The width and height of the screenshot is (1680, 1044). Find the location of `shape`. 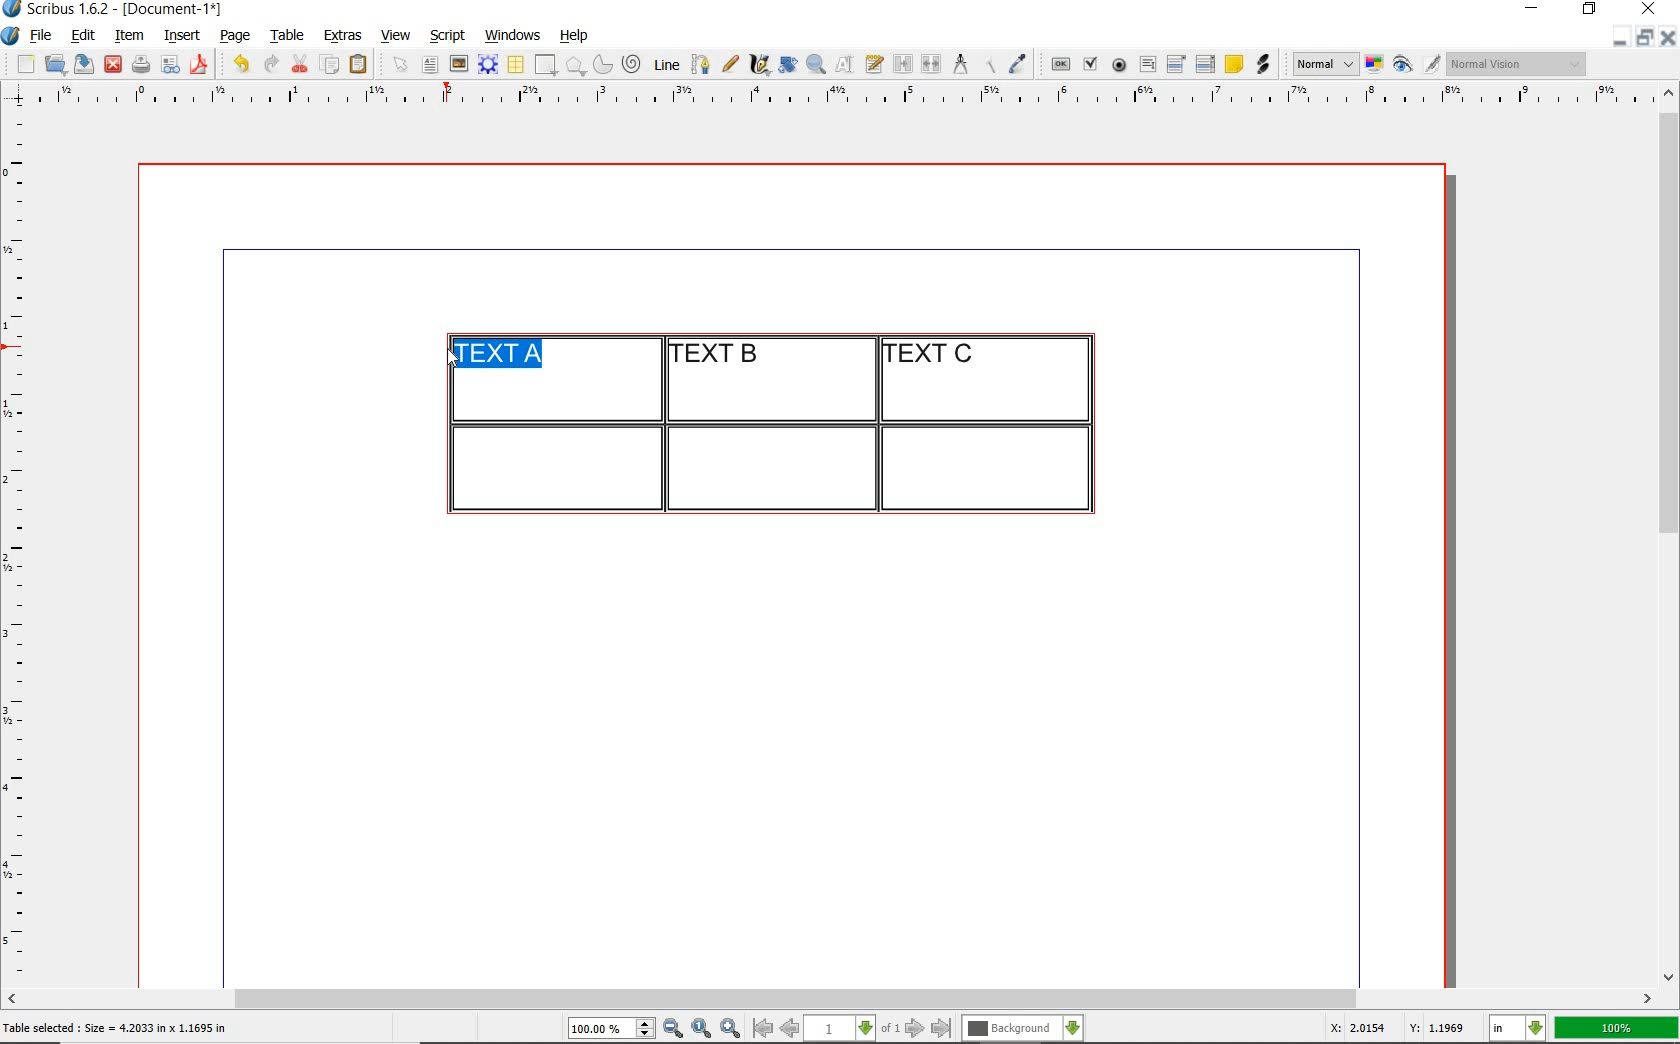

shape is located at coordinates (548, 66).